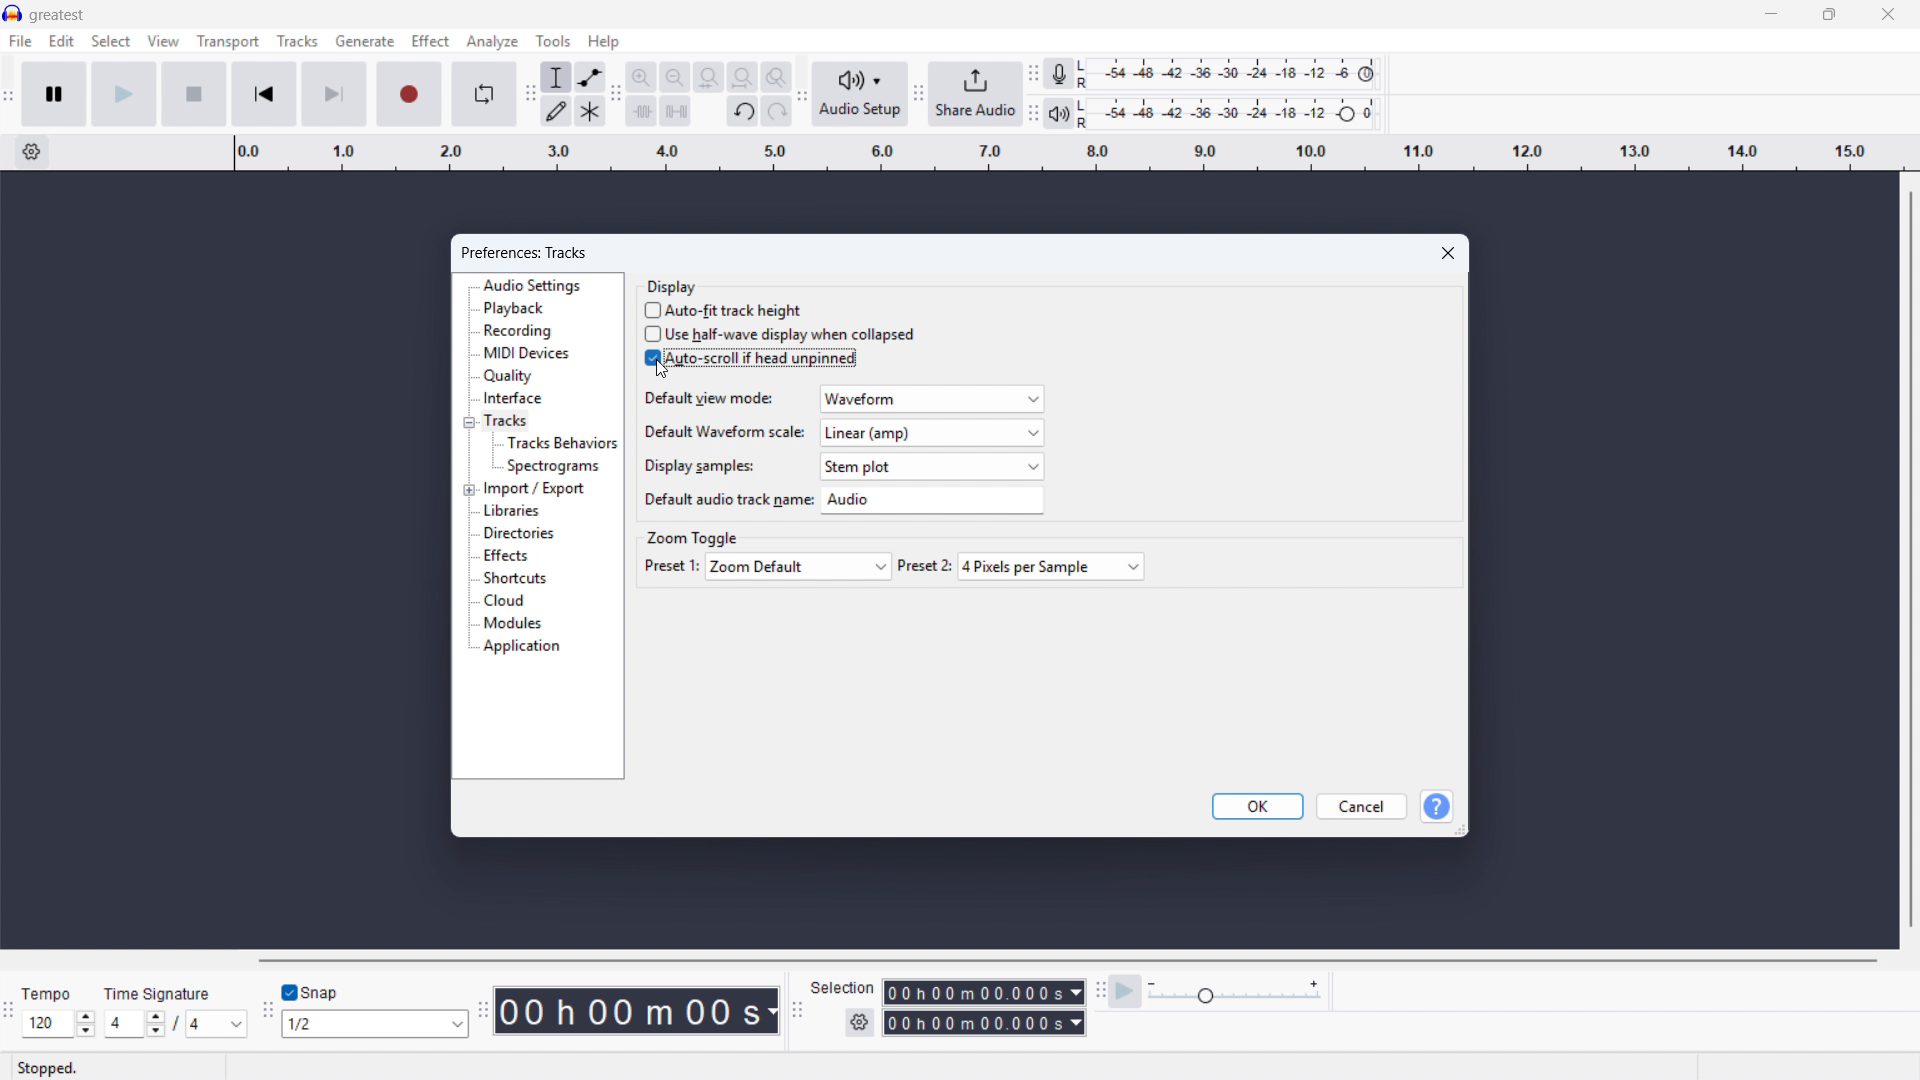 The image size is (1920, 1080). Describe the element at coordinates (591, 77) in the screenshot. I see `Envelope tool ` at that location.